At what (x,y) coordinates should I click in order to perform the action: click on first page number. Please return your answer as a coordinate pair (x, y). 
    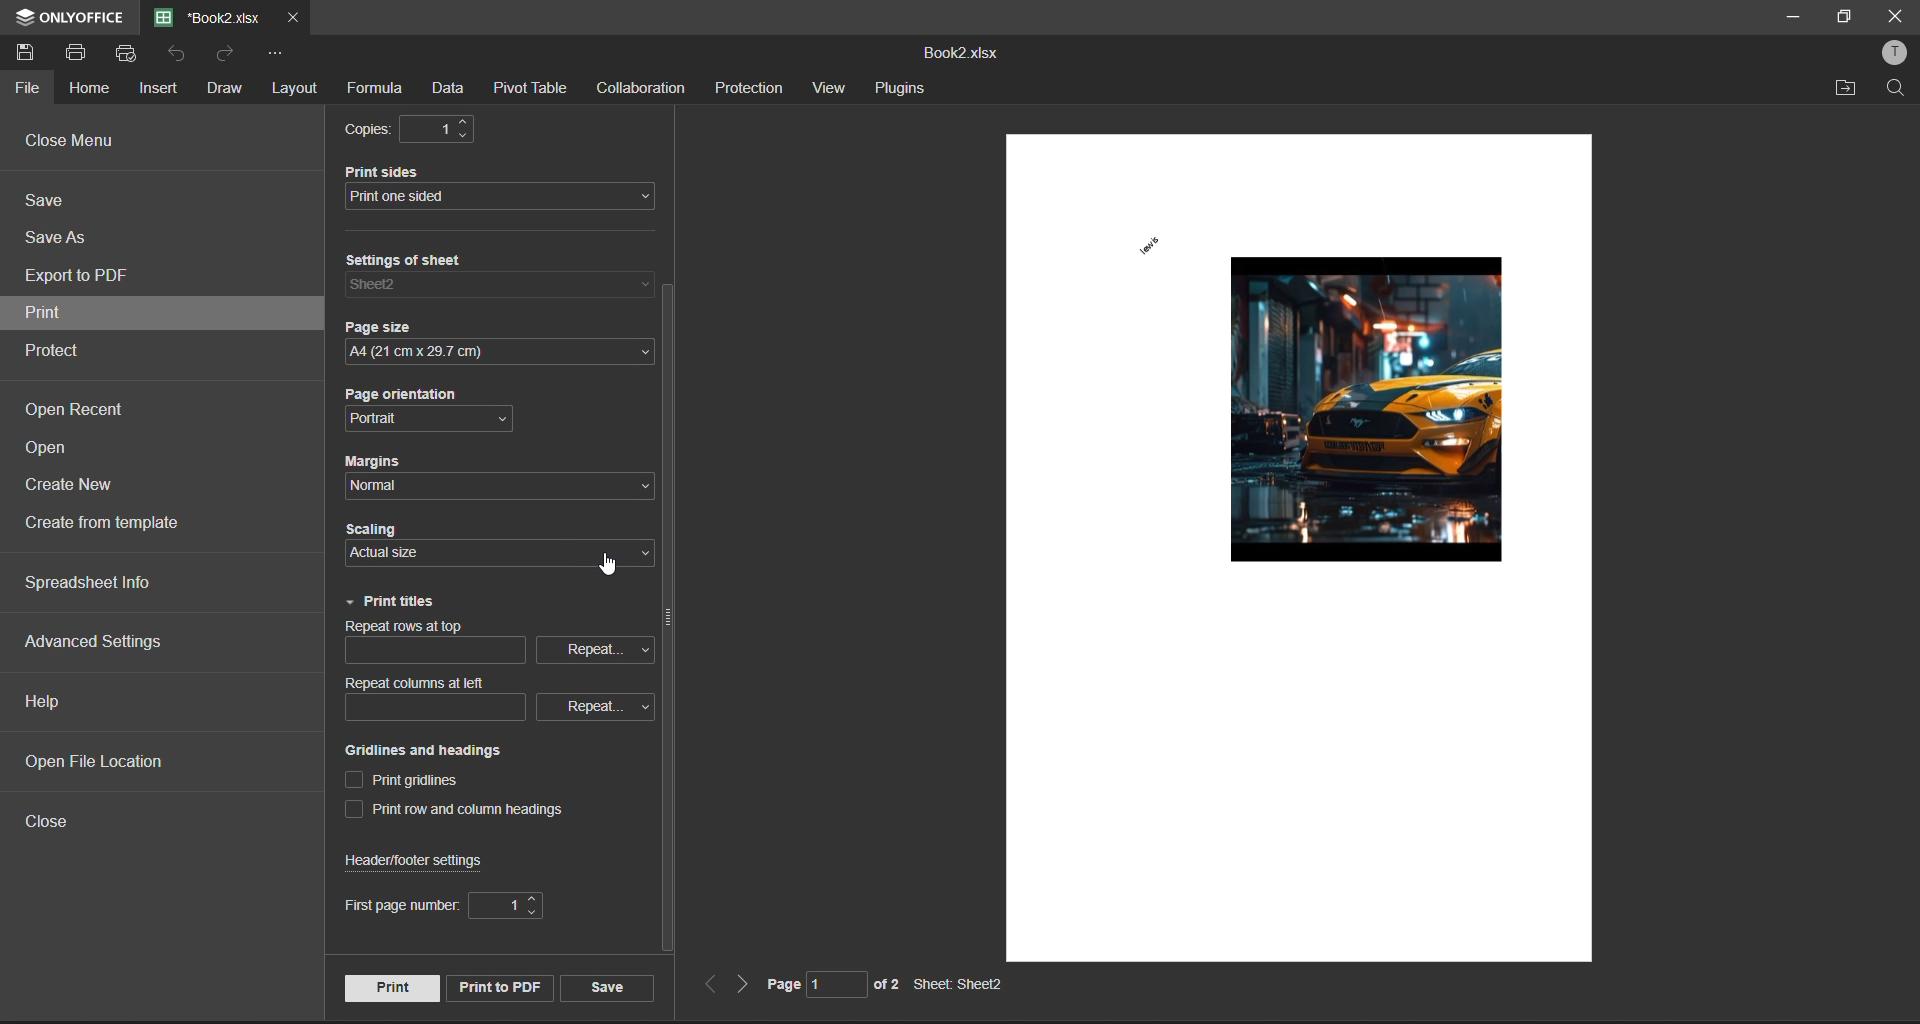
    Looking at the image, I should click on (394, 906).